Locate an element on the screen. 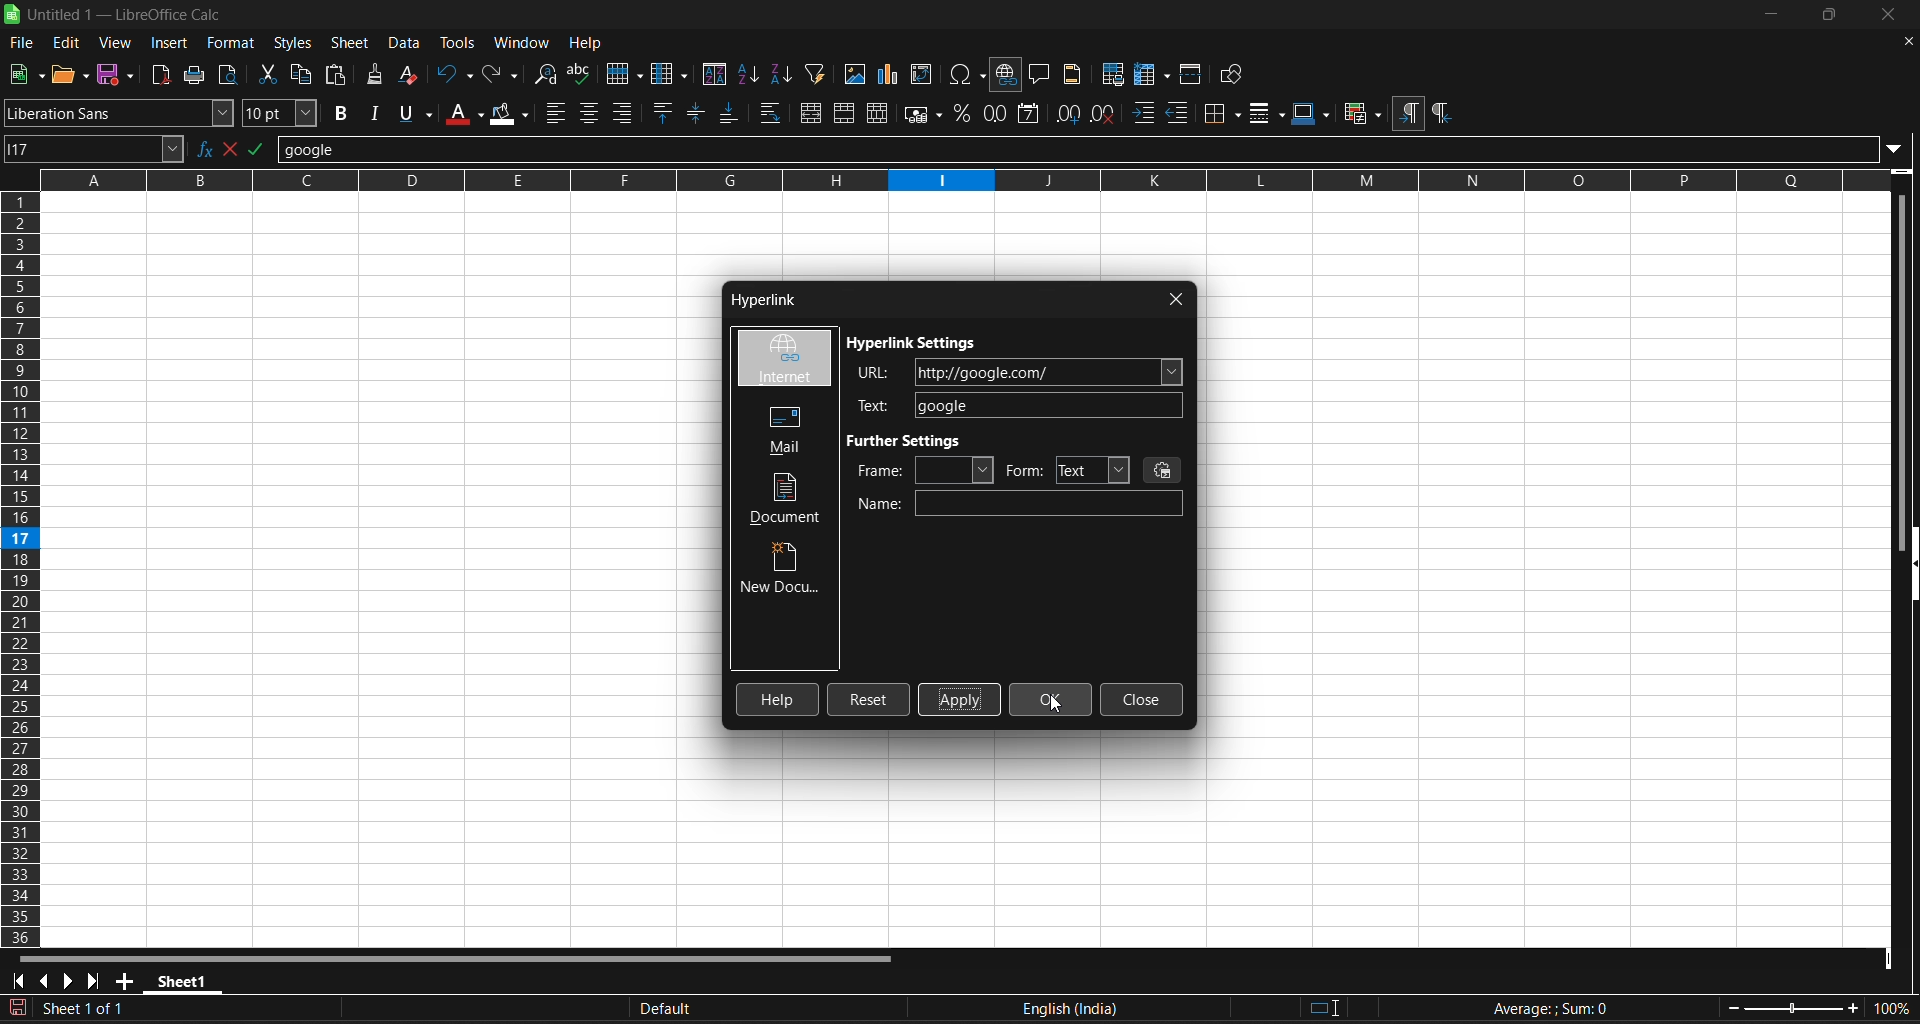 This screenshot has height=1024, width=1920. name box is located at coordinates (96, 149).